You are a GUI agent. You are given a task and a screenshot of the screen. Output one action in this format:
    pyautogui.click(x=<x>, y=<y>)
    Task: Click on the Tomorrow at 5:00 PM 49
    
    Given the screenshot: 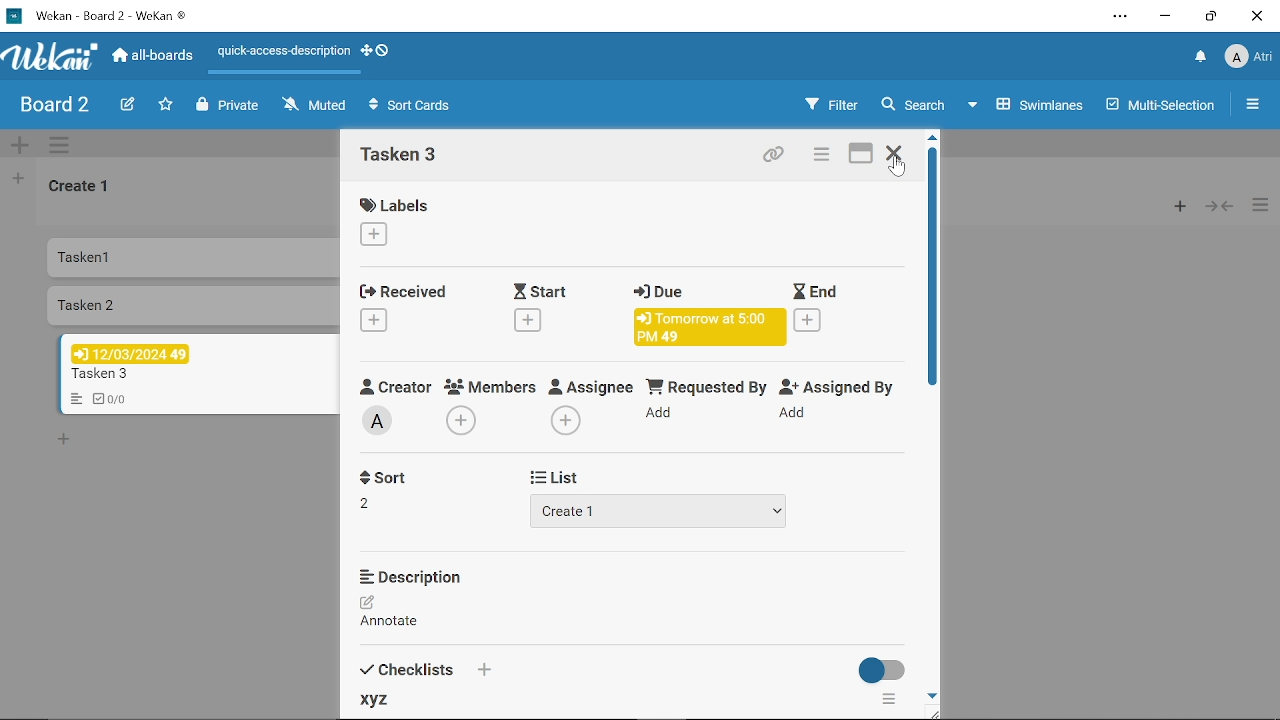 What is the action you would take?
    pyautogui.click(x=711, y=328)
    